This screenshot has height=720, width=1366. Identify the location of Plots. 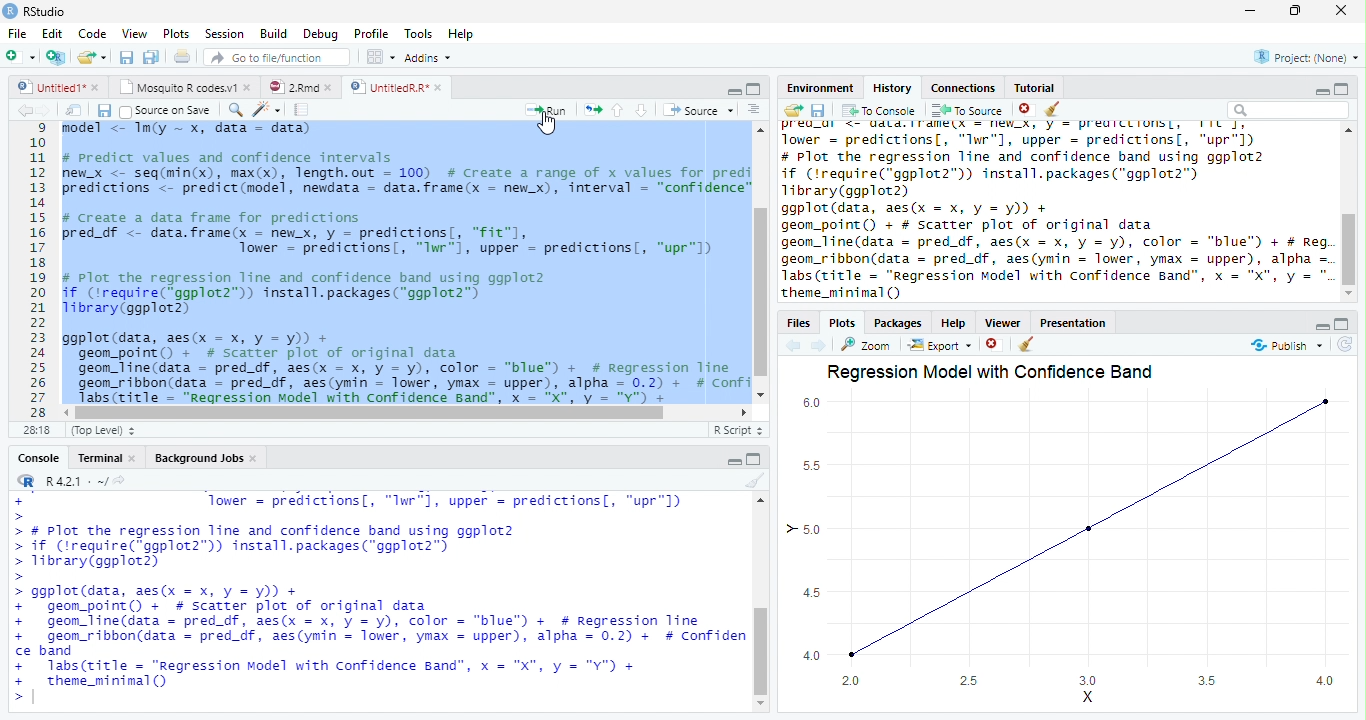
(178, 32).